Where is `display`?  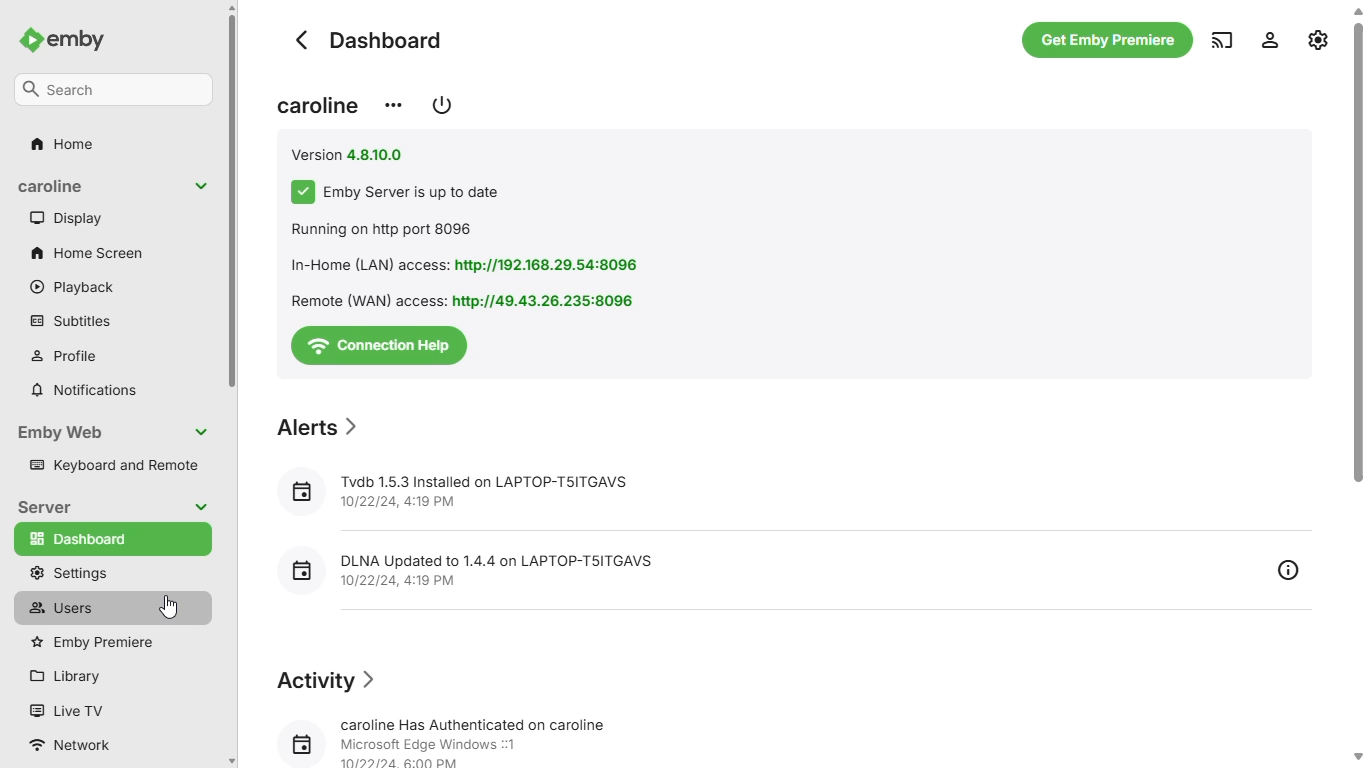
display is located at coordinates (69, 218).